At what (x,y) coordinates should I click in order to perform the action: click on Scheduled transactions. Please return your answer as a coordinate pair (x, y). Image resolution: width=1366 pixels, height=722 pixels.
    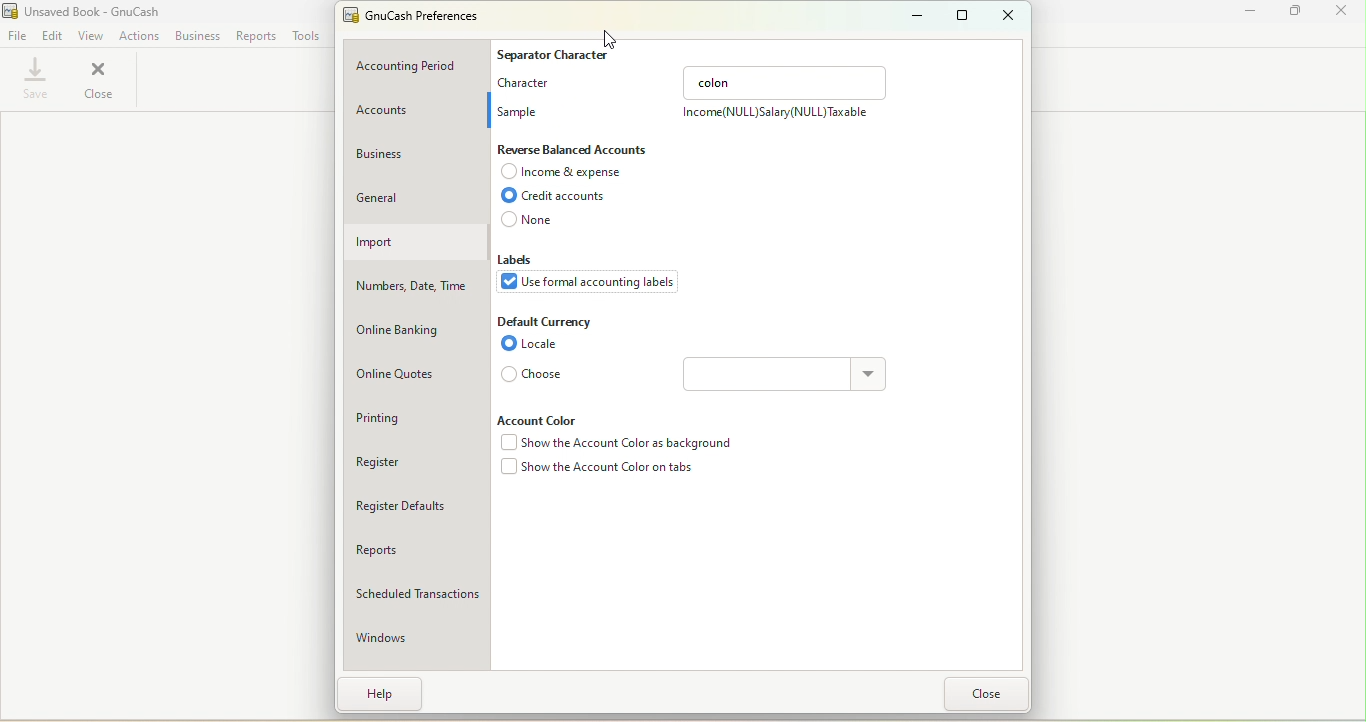
    Looking at the image, I should click on (415, 591).